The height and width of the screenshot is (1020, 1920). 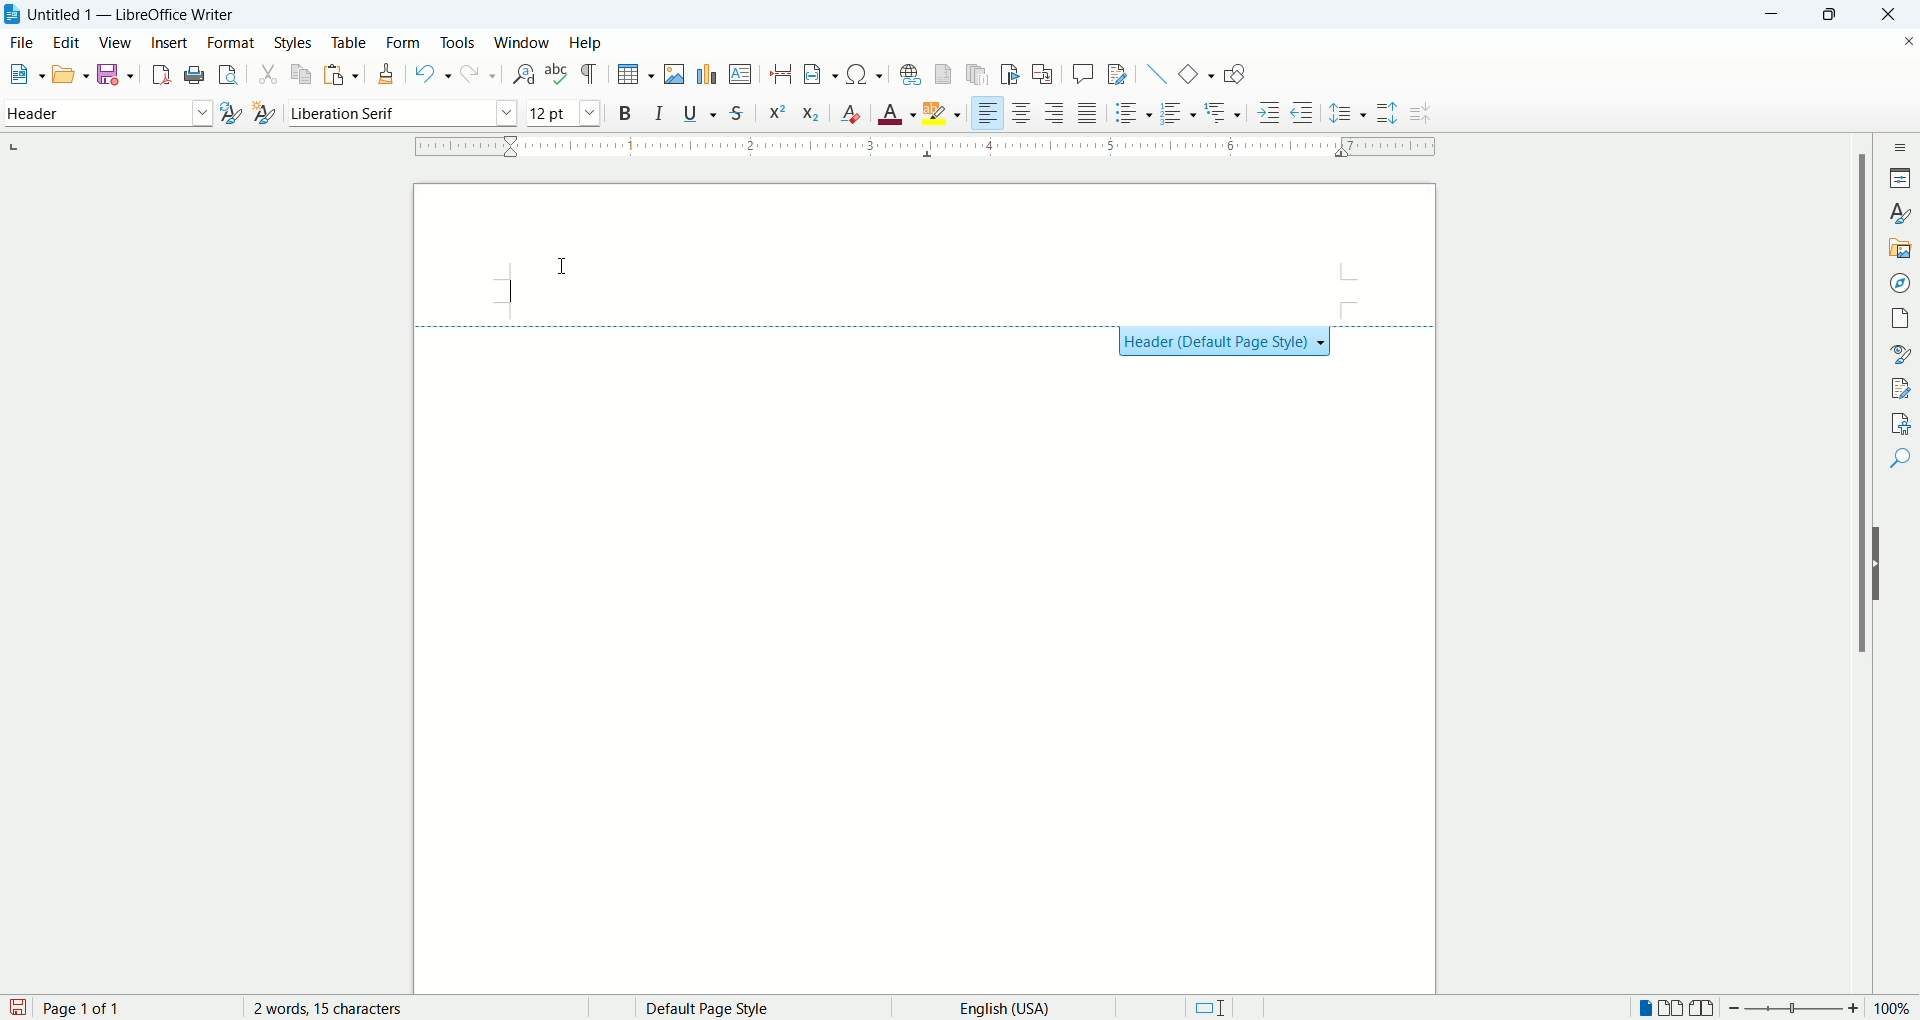 I want to click on edit, so click(x=64, y=44).